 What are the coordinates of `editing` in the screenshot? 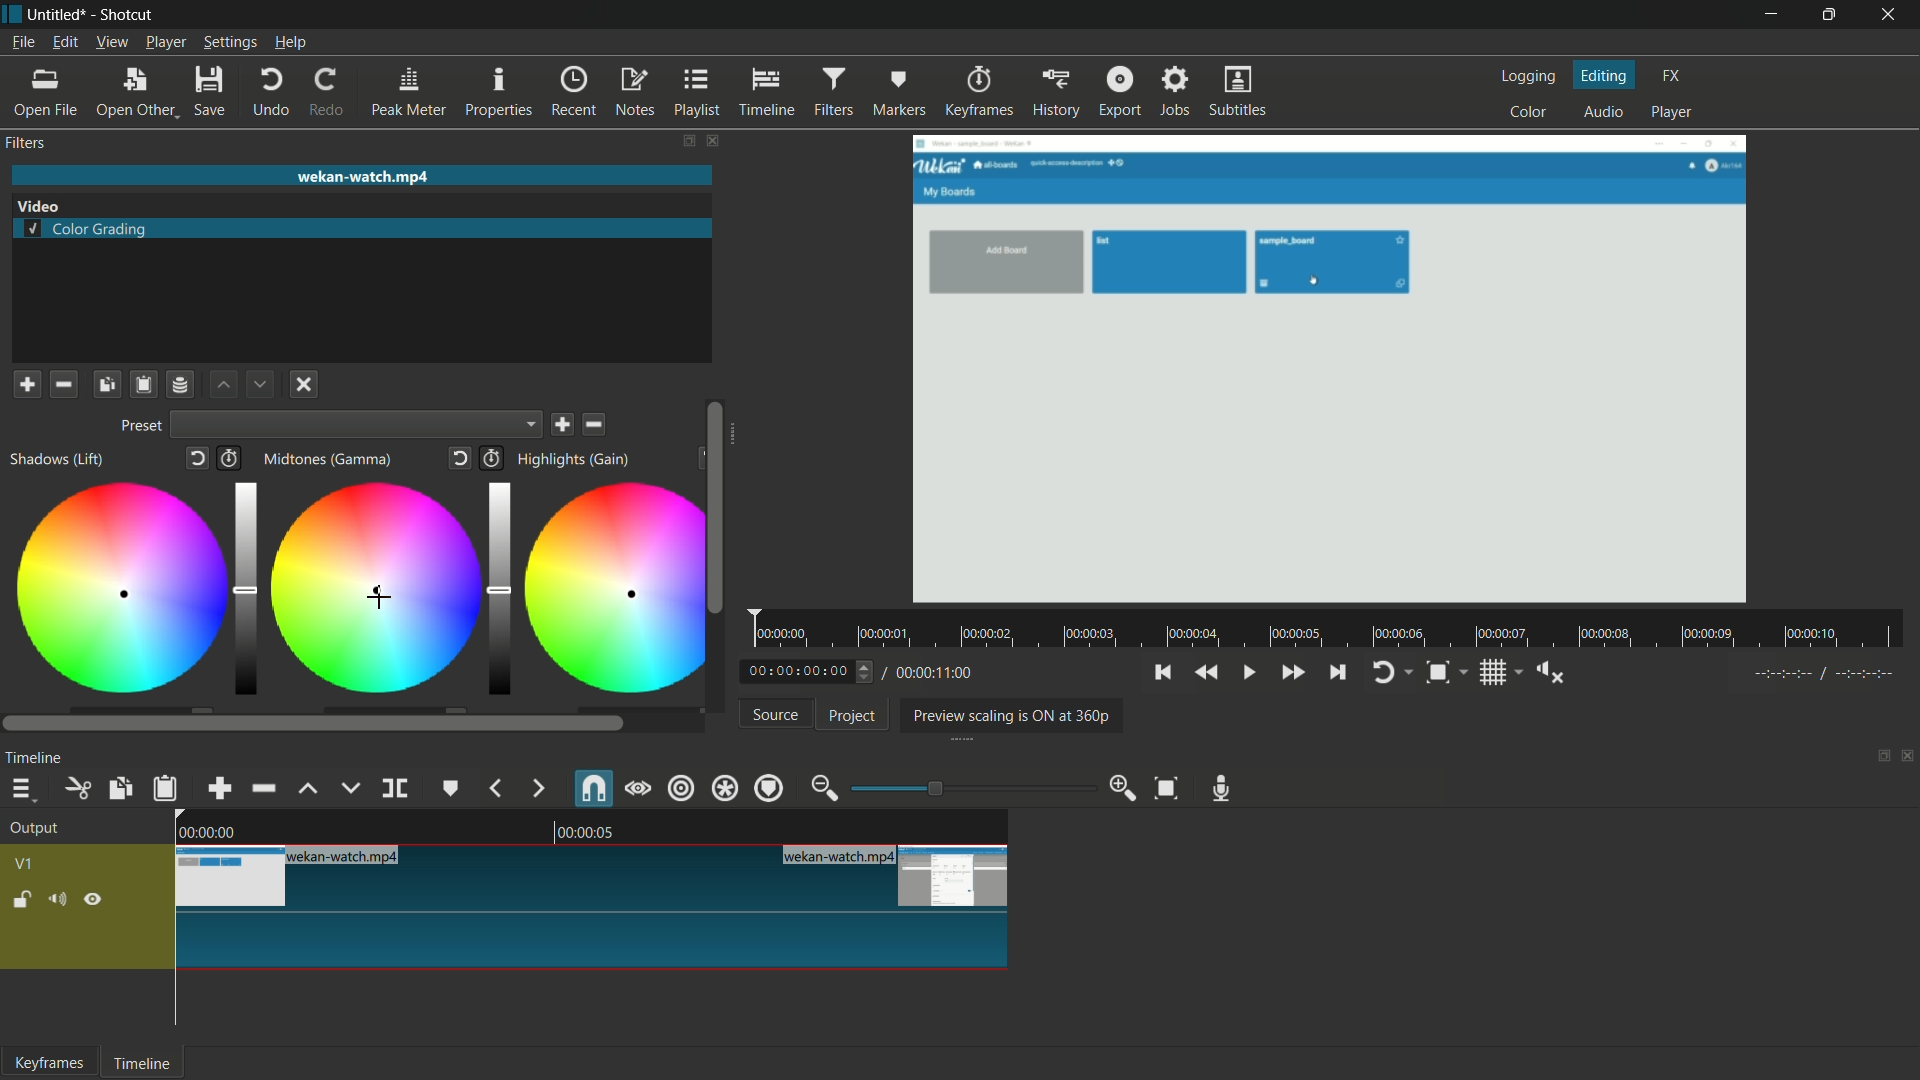 It's located at (1605, 75).